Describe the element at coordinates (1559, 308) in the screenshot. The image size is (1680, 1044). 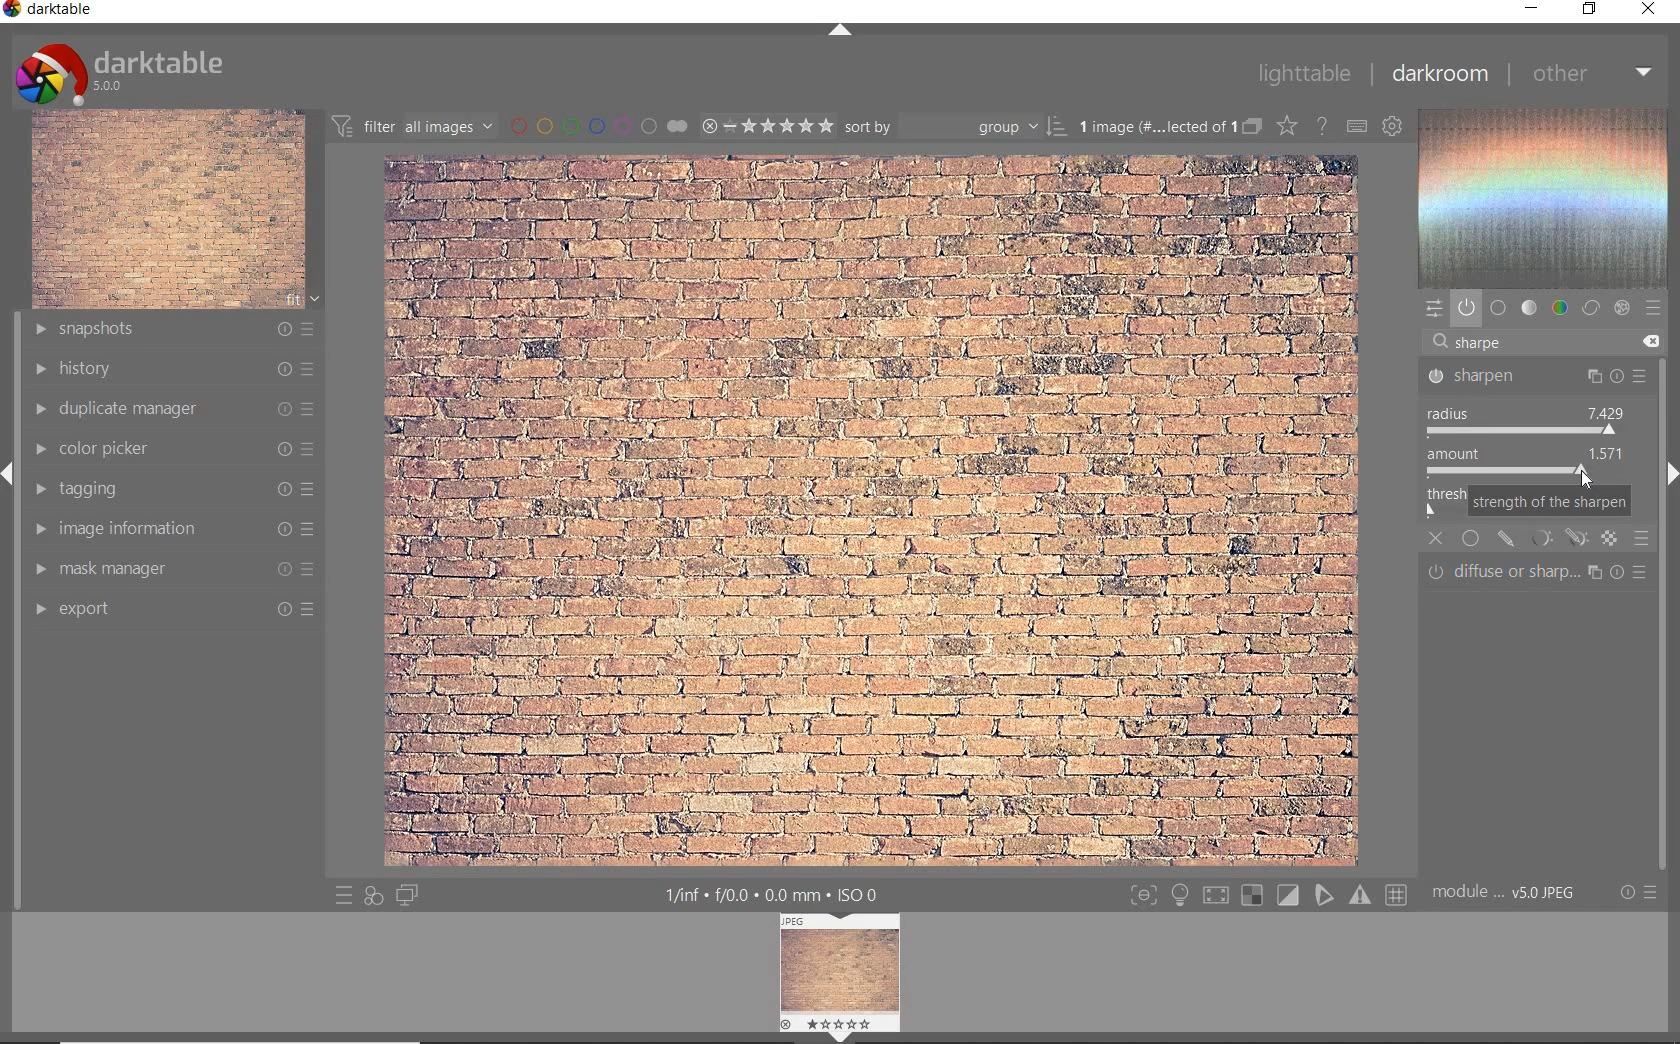
I see `color` at that location.